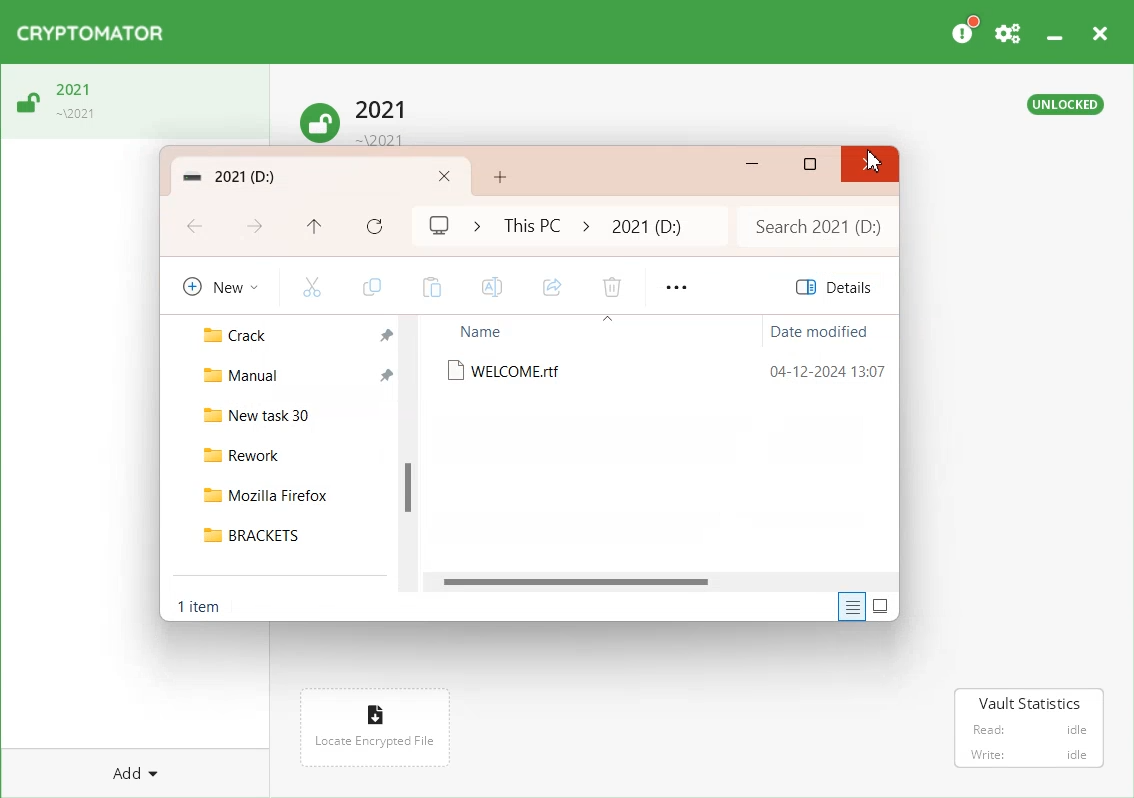  What do you see at coordinates (220, 286) in the screenshot?
I see `New` at bounding box center [220, 286].